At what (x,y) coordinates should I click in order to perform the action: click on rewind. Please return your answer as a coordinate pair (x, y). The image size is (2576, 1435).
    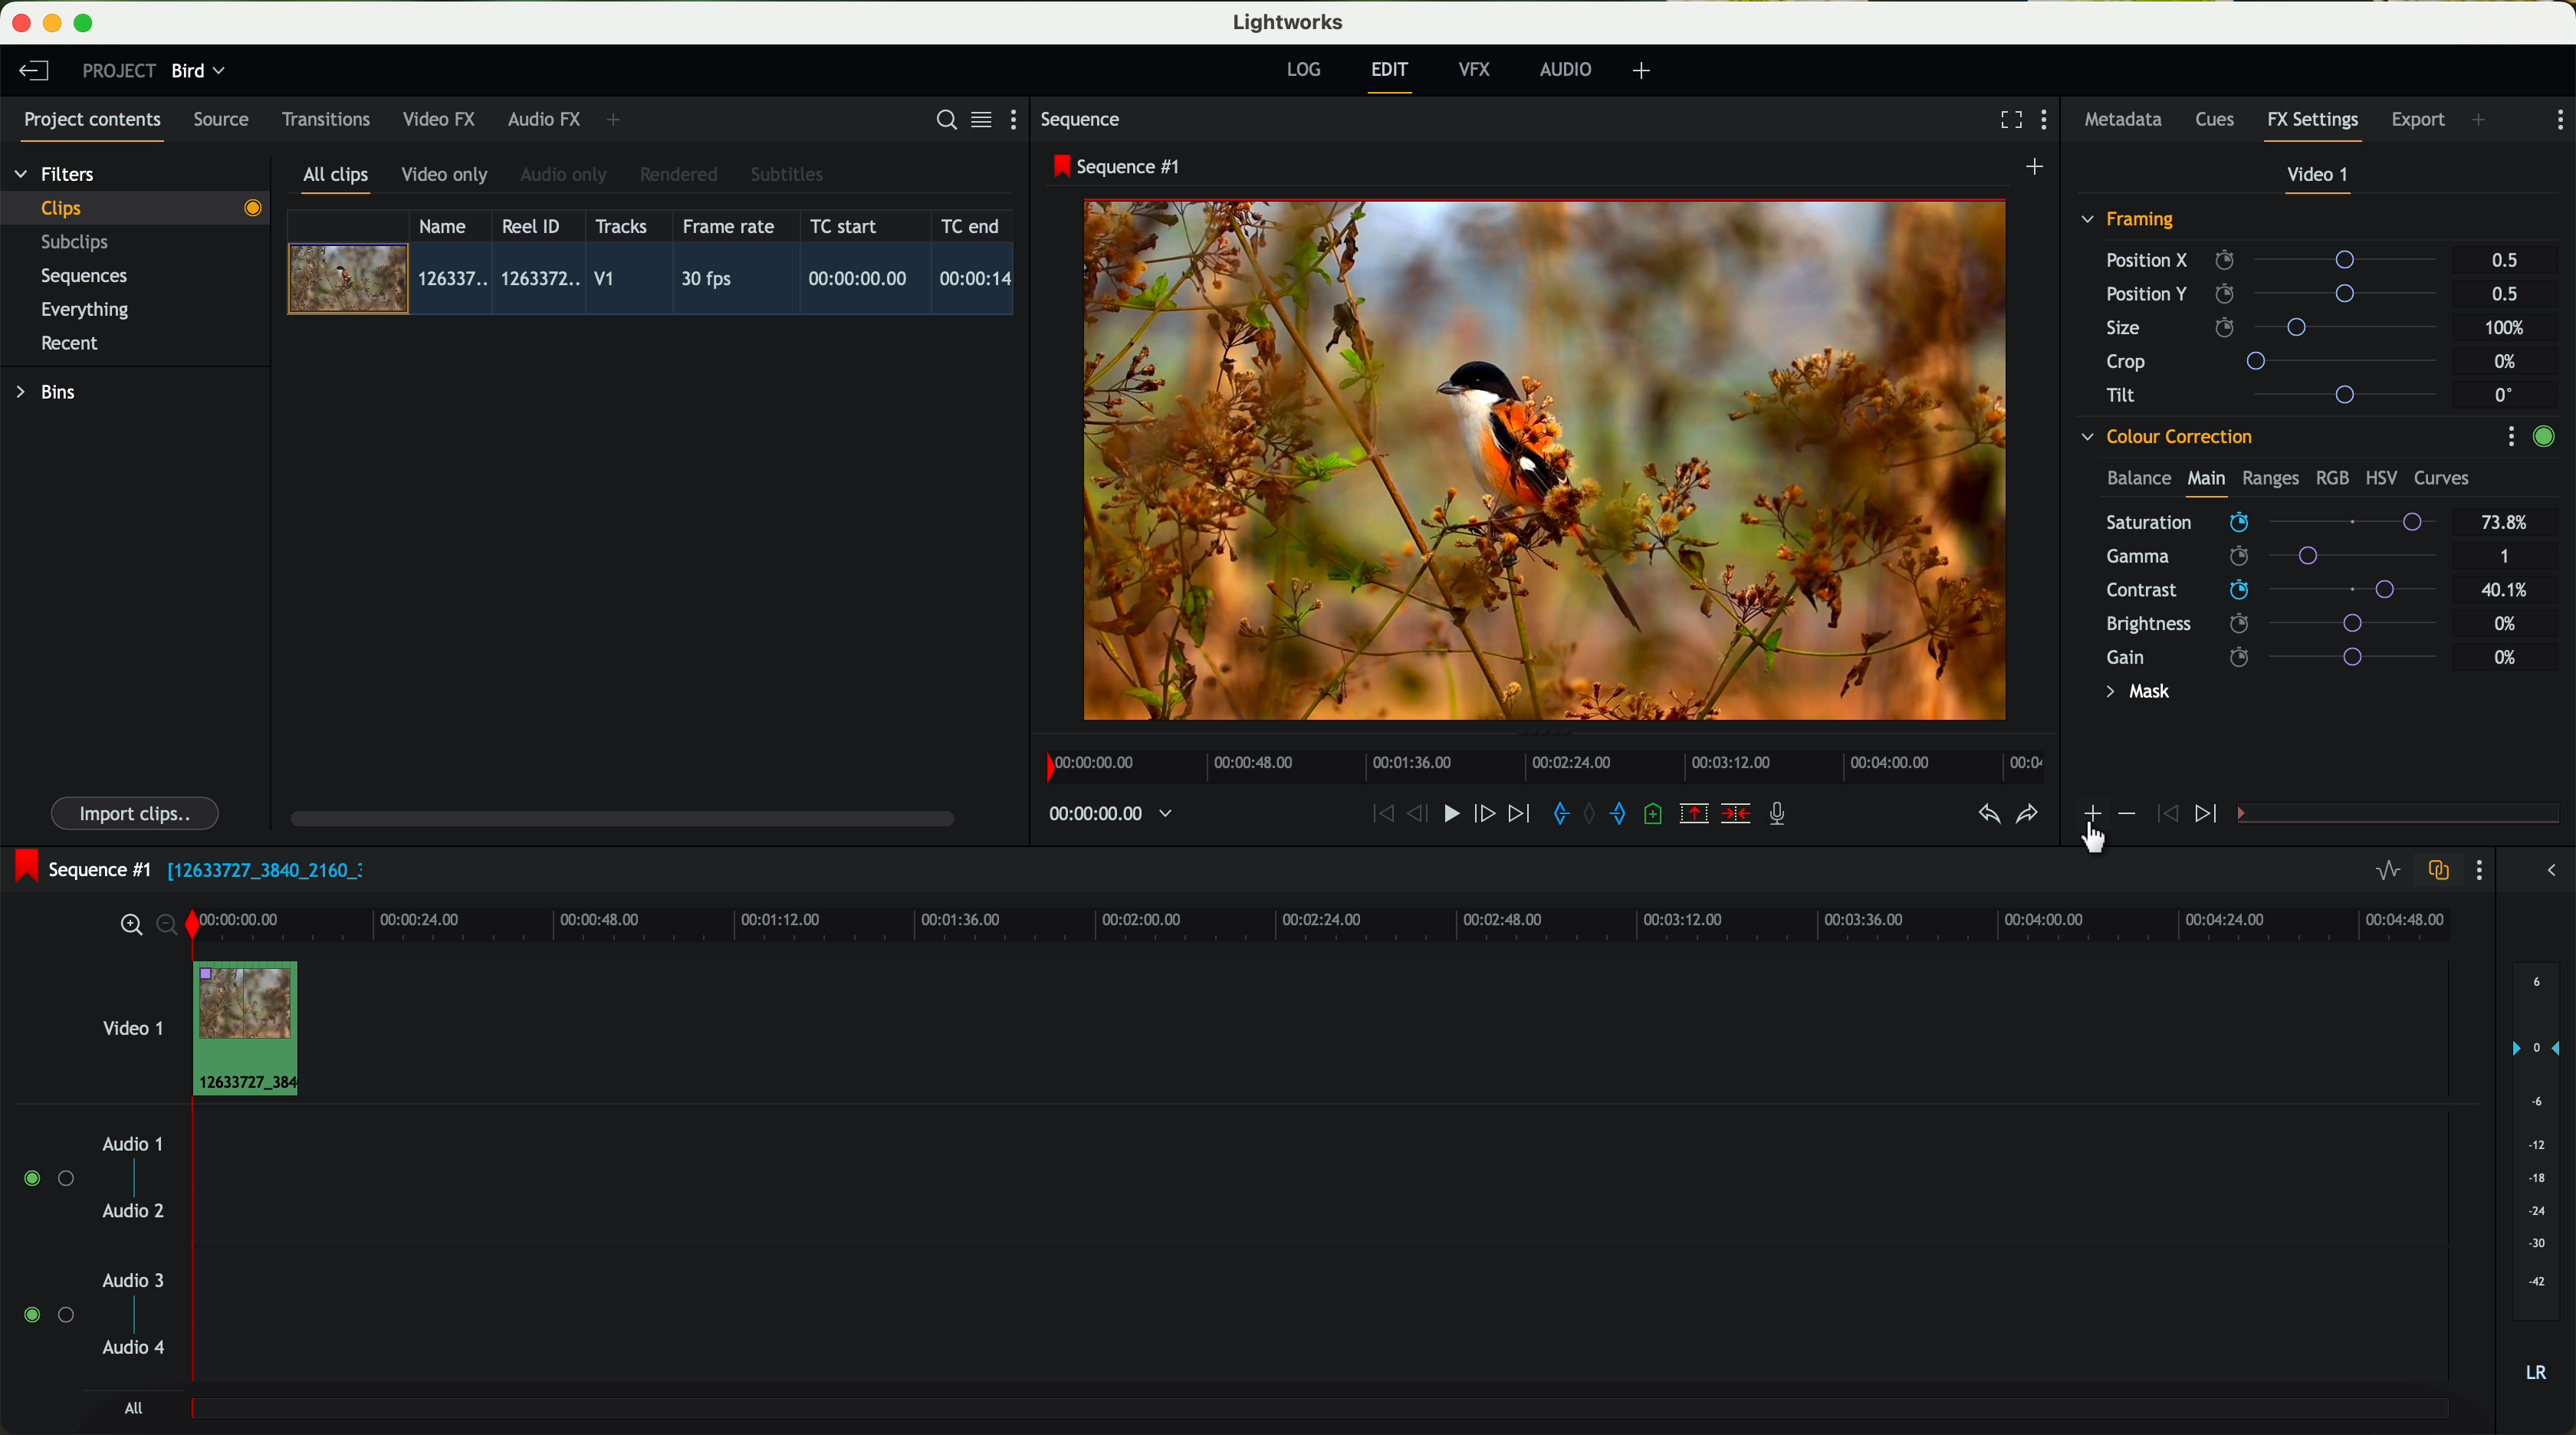
    Looking at the image, I should click on (1381, 815).